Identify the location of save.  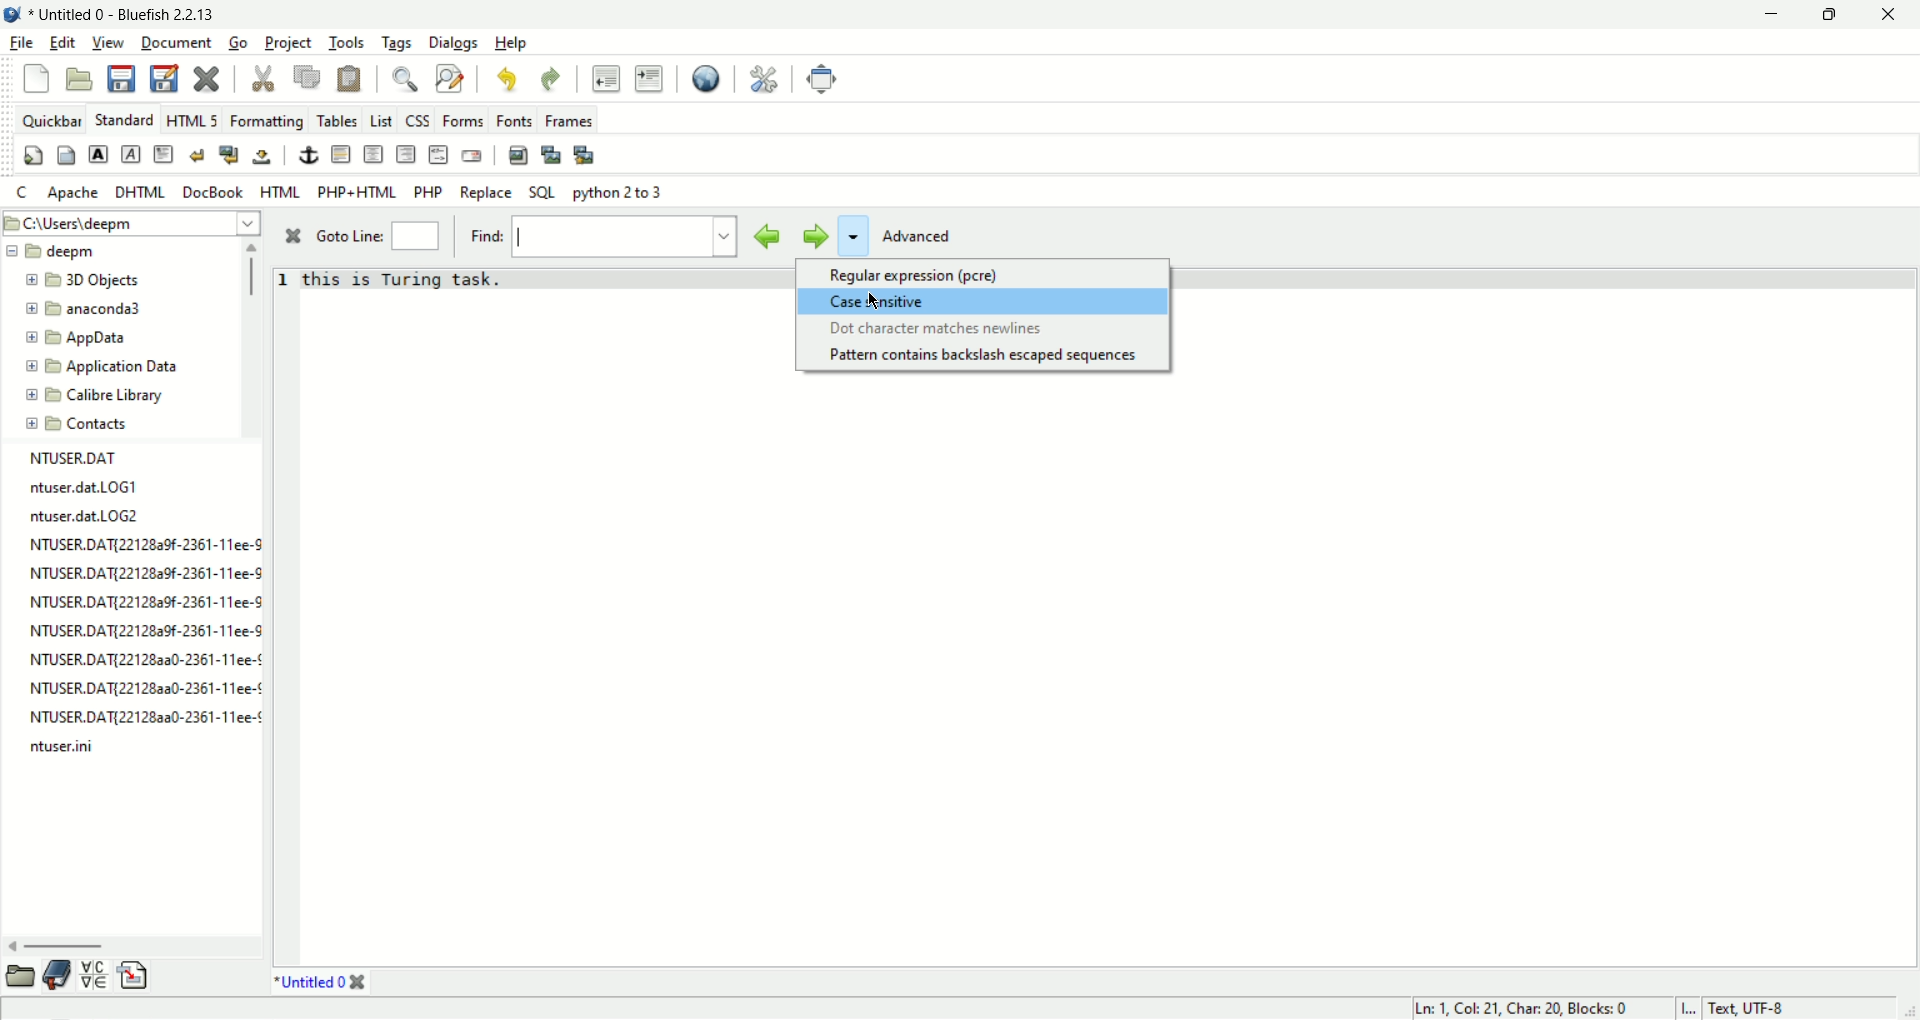
(119, 78).